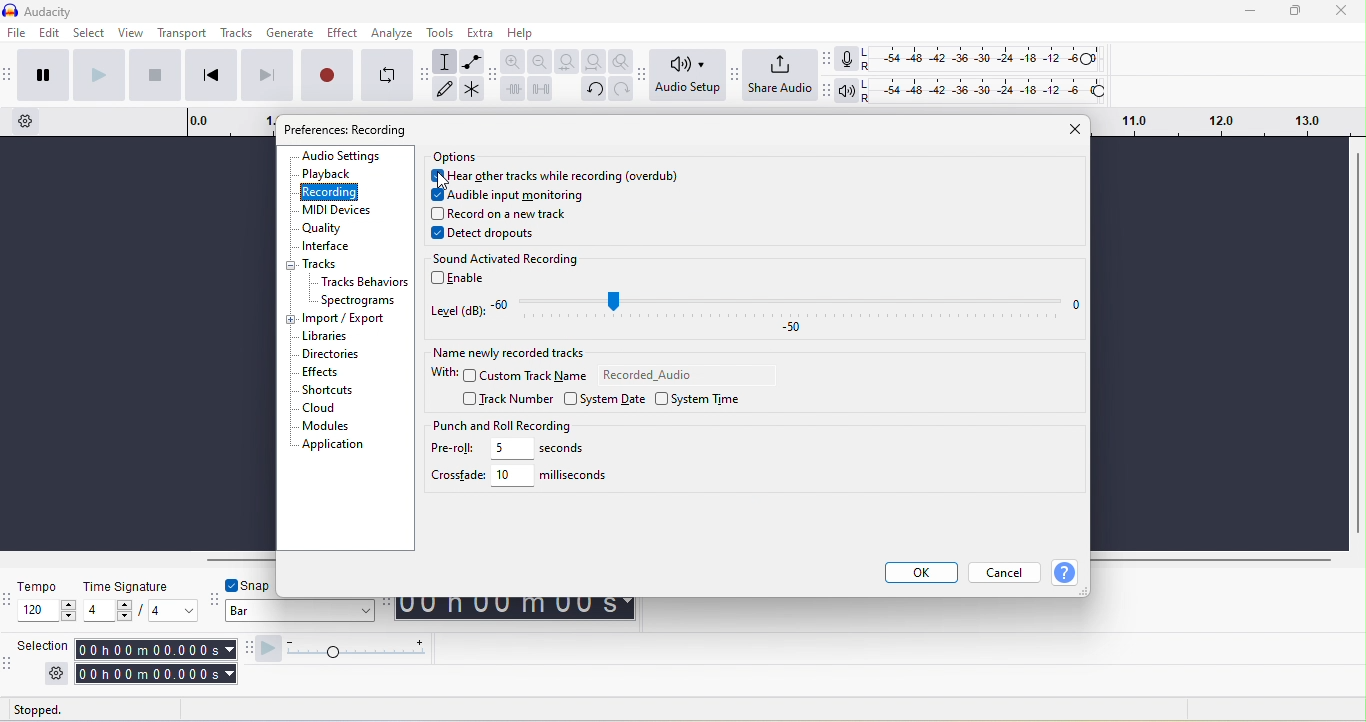 The height and width of the screenshot is (722, 1366). What do you see at coordinates (212, 73) in the screenshot?
I see `skip to start` at bounding box center [212, 73].